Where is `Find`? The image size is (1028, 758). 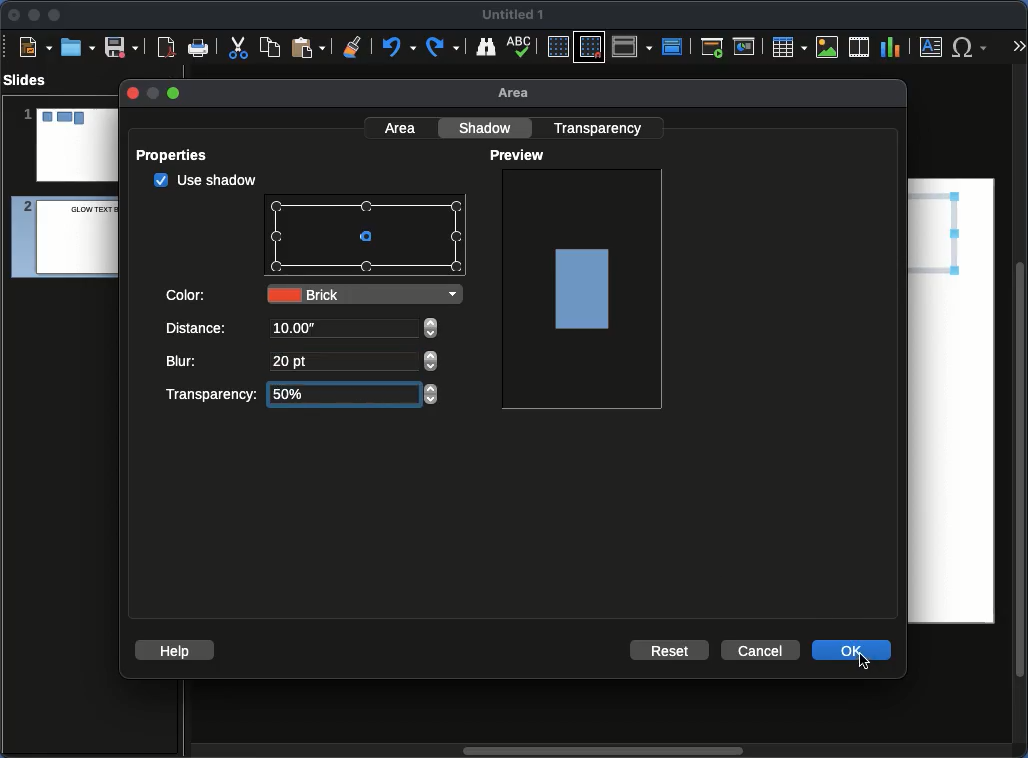
Find is located at coordinates (485, 46).